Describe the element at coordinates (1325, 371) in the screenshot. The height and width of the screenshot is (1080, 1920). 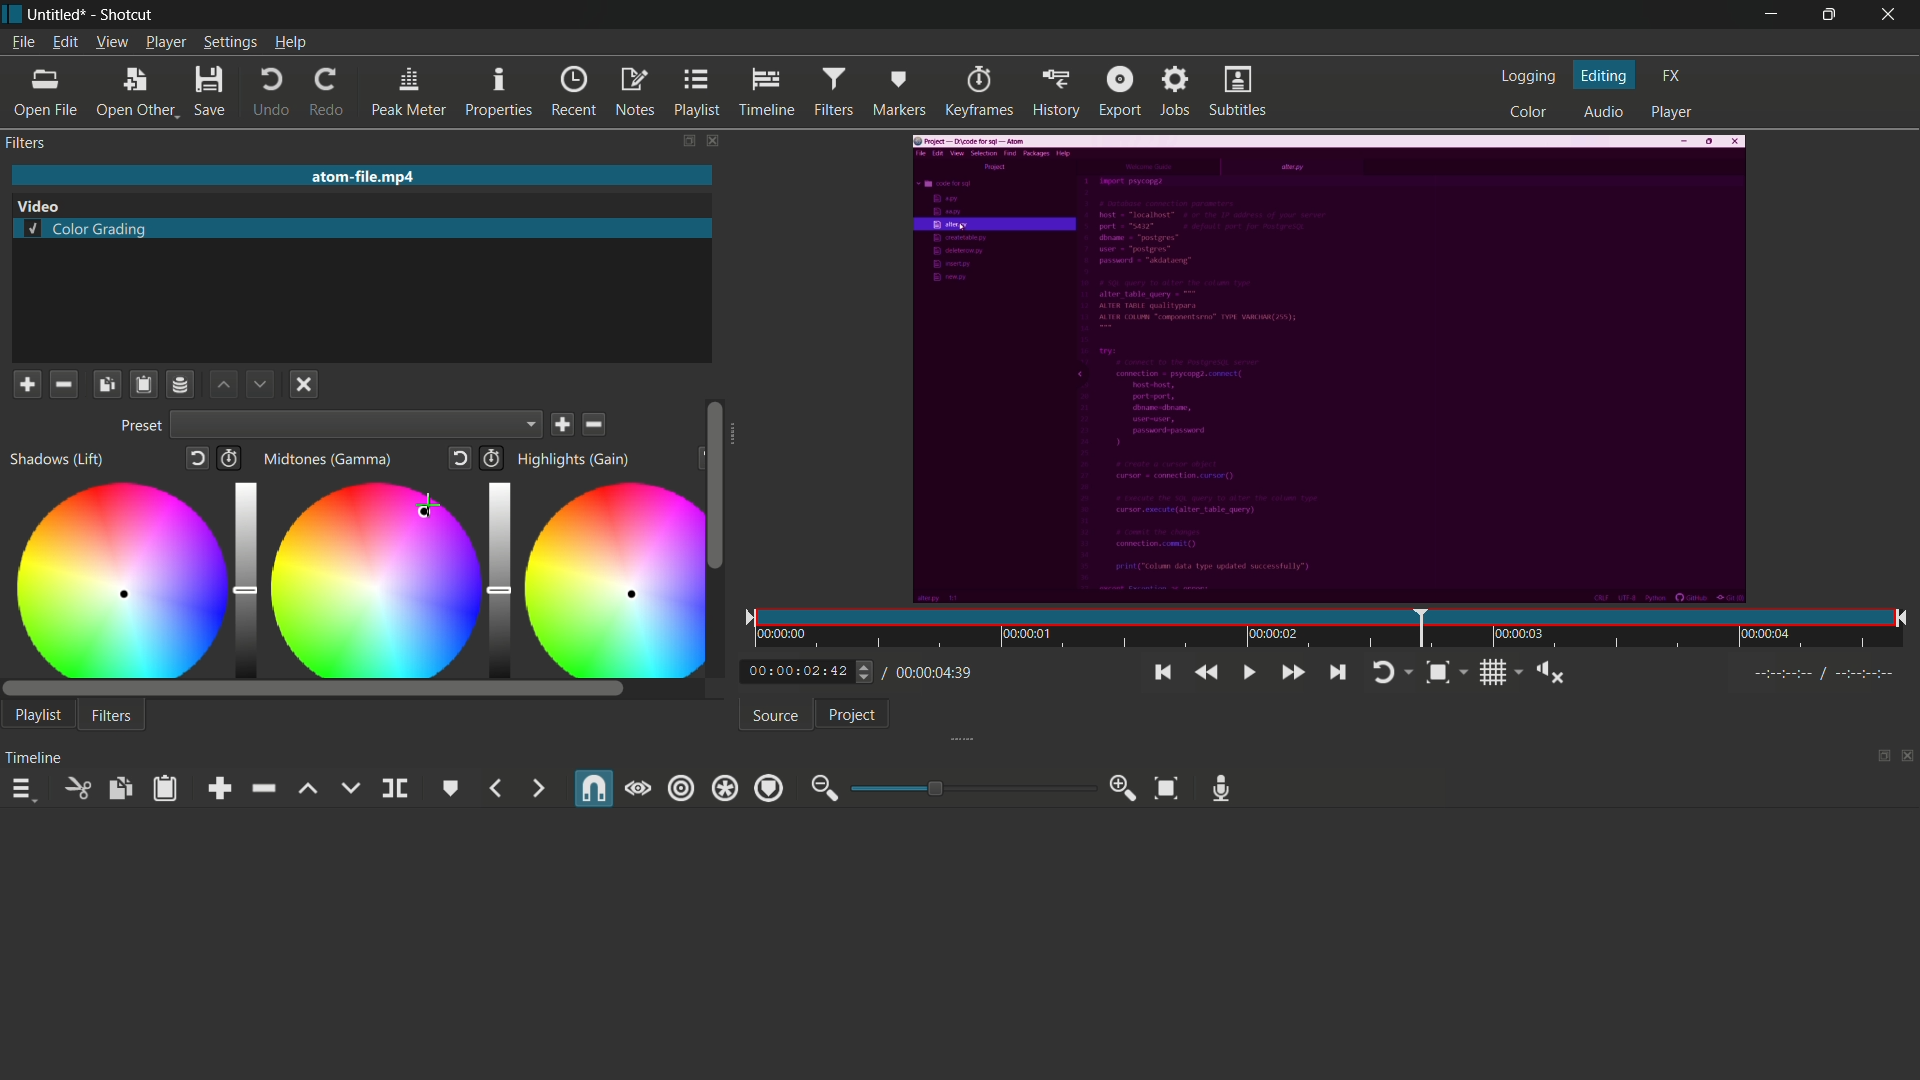
I see `imported video` at that location.